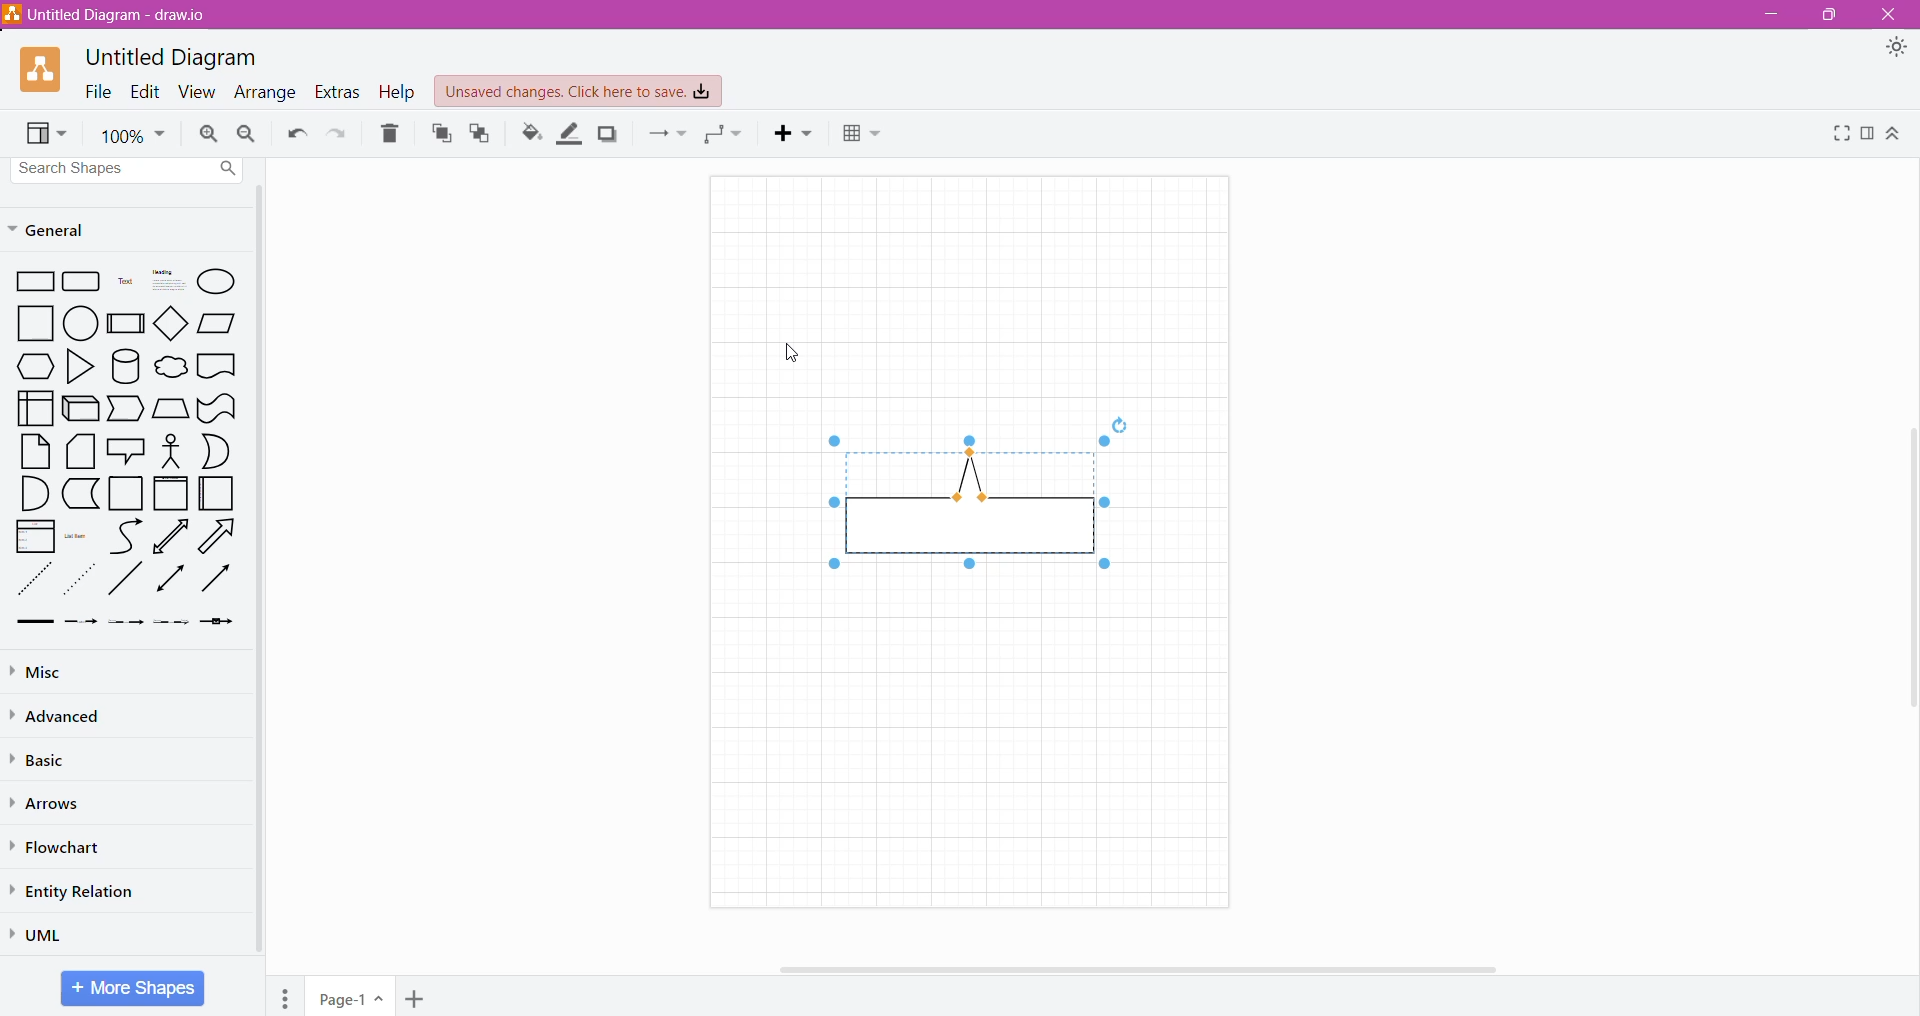 Image resolution: width=1920 pixels, height=1016 pixels. Describe the element at coordinates (28, 324) in the screenshot. I see `Square` at that location.